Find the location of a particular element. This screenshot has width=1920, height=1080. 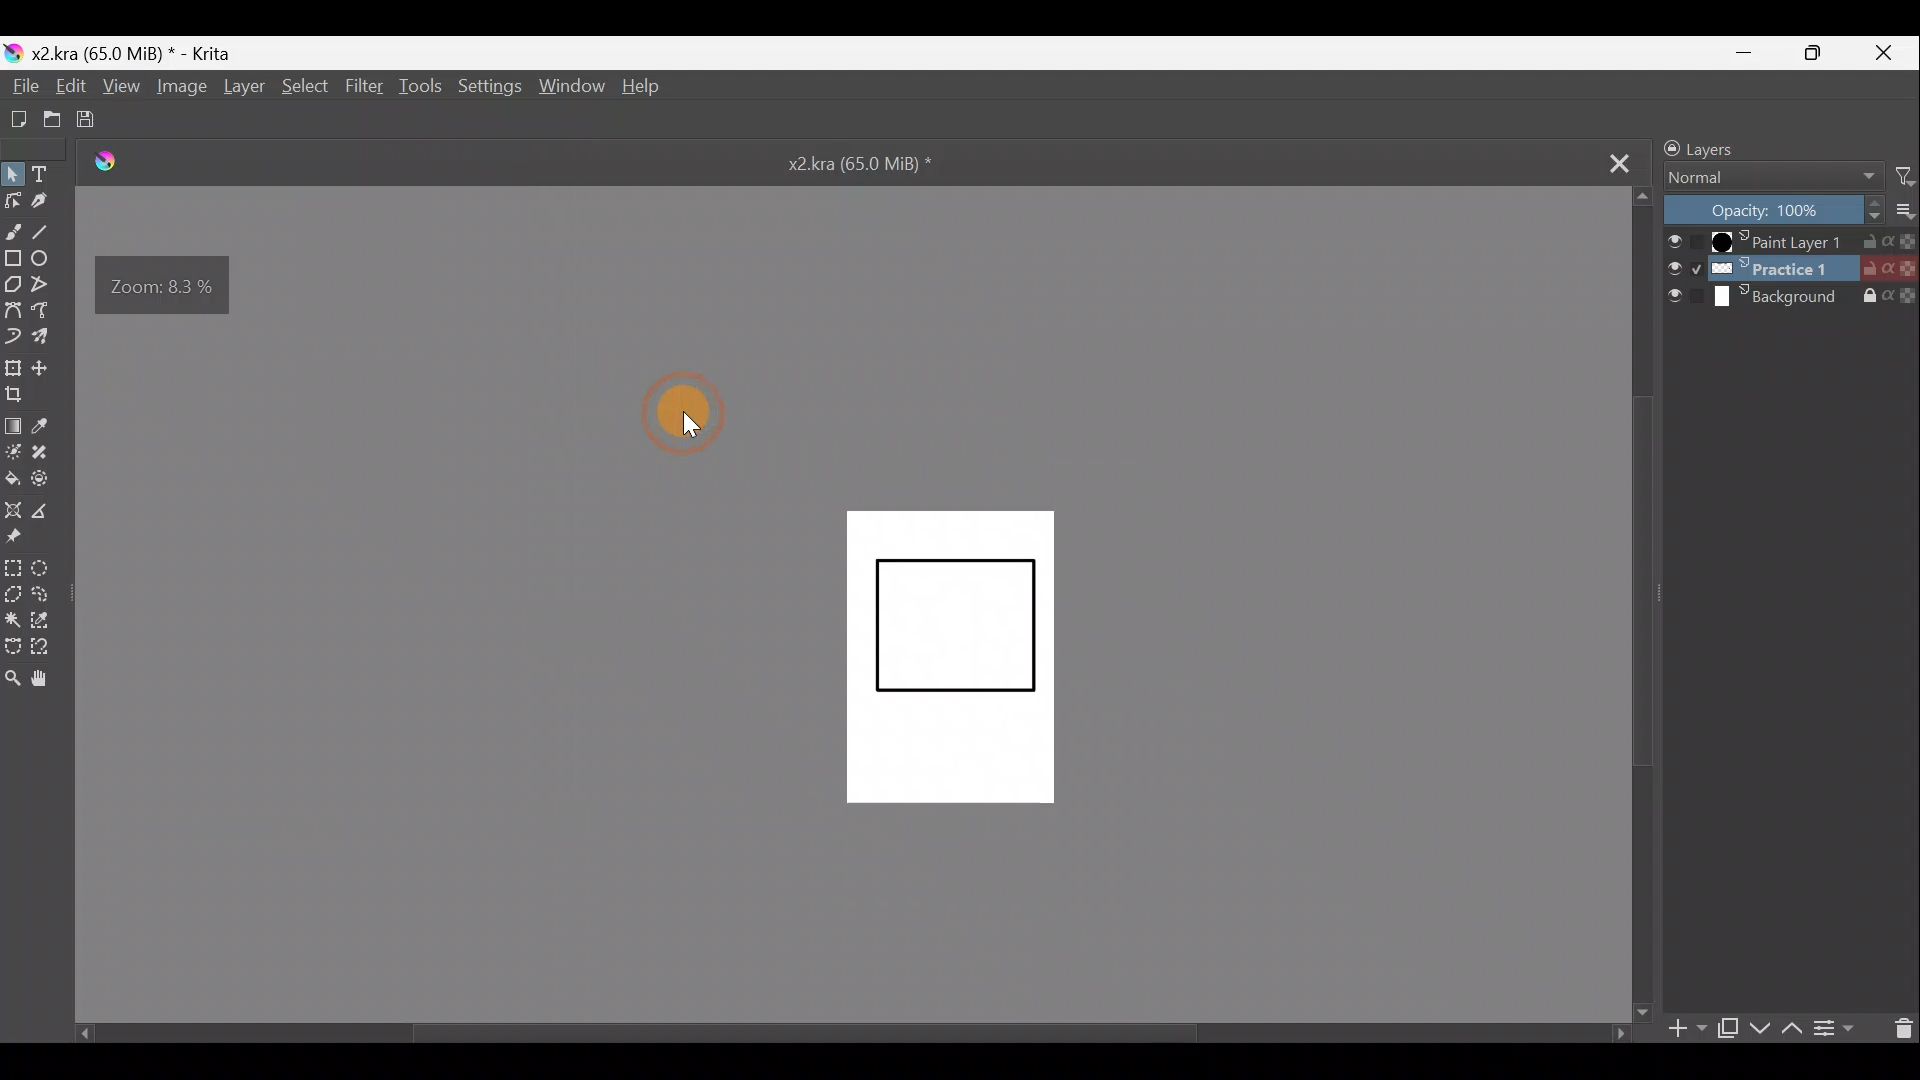

Add layer is located at coordinates (1687, 1031).